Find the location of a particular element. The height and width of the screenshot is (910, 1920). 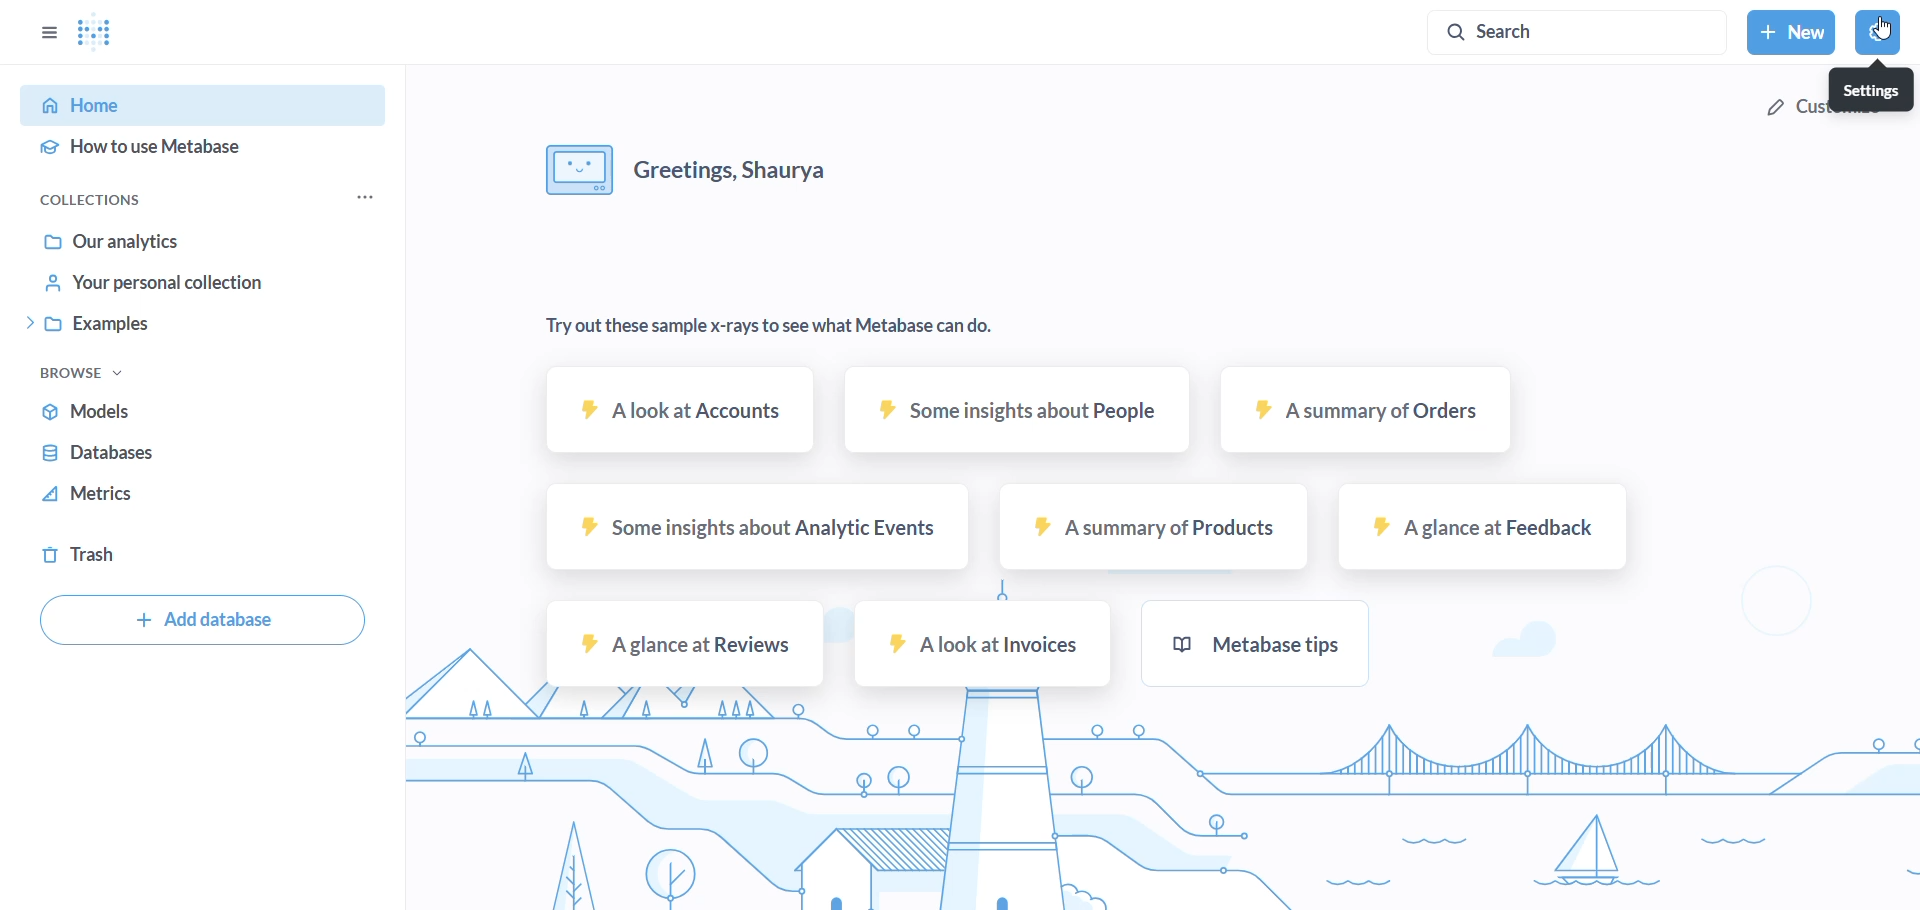

greeting text is located at coordinates (749, 177).